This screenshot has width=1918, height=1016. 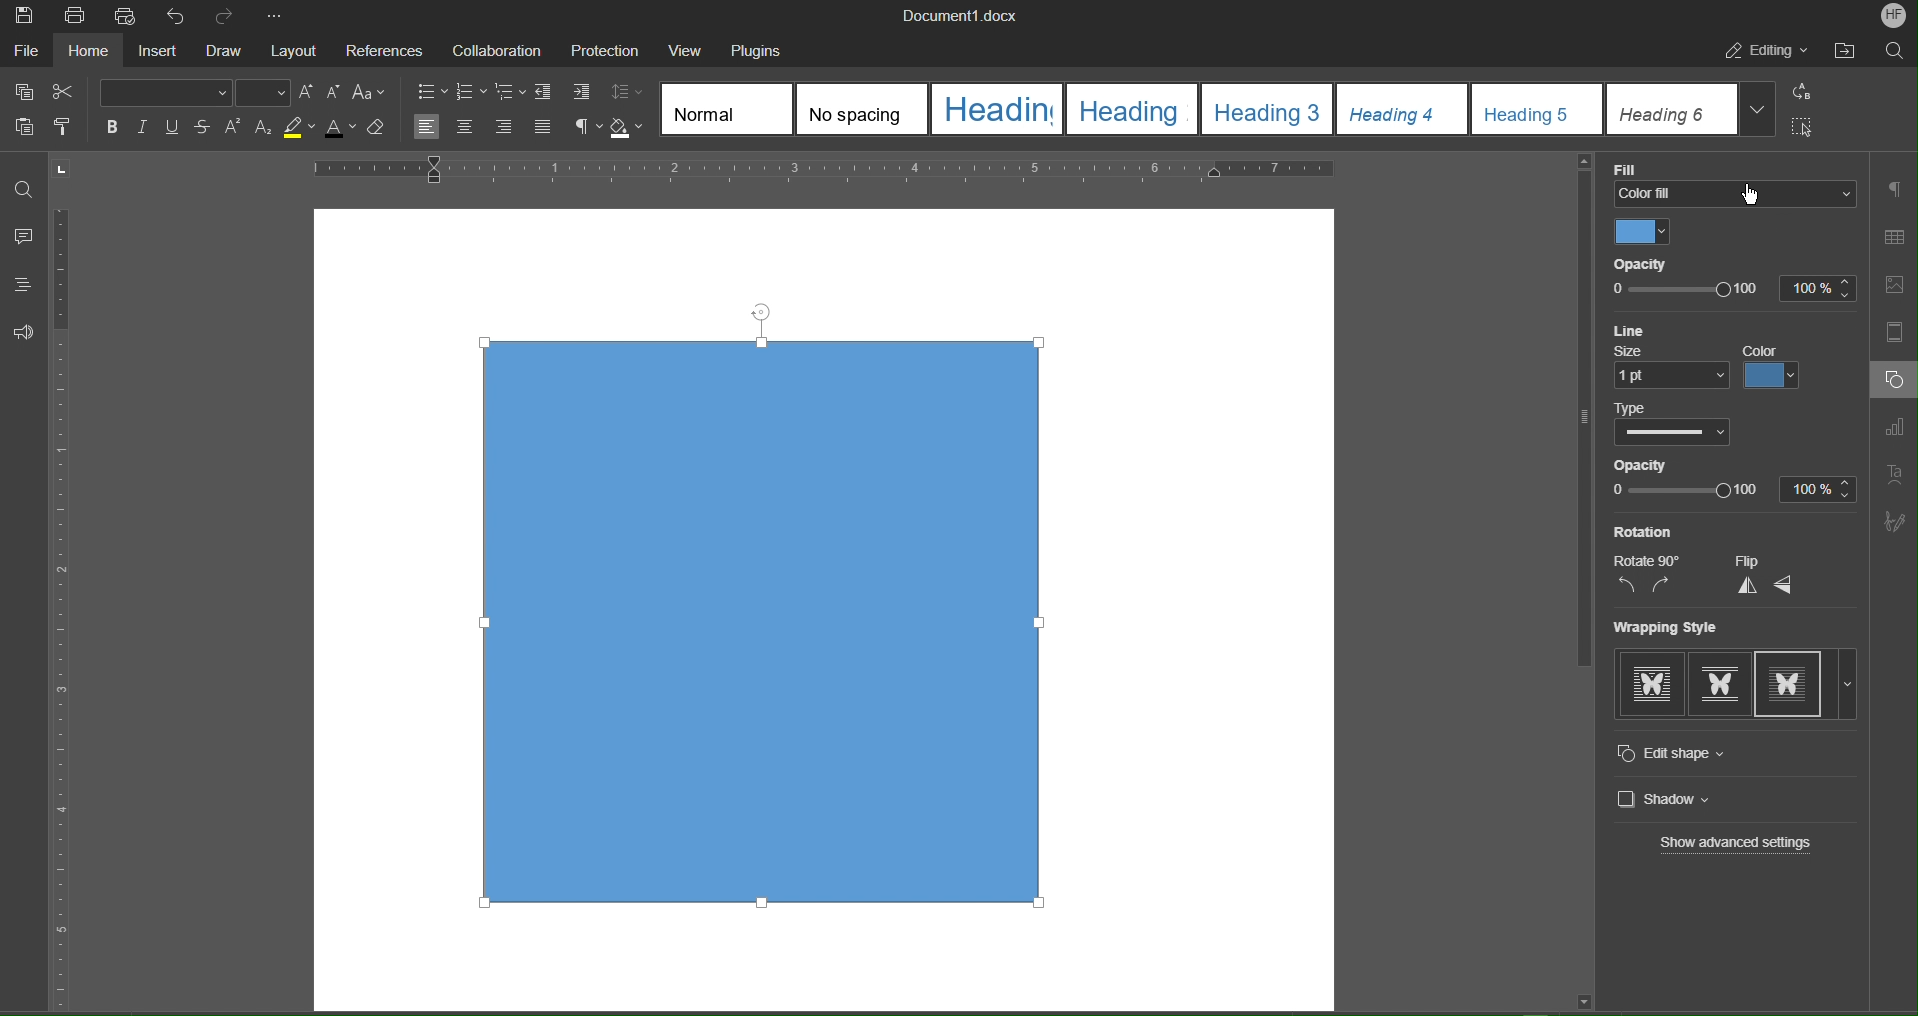 What do you see at coordinates (1584, 999) in the screenshot?
I see `Scroll down` at bounding box center [1584, 999].